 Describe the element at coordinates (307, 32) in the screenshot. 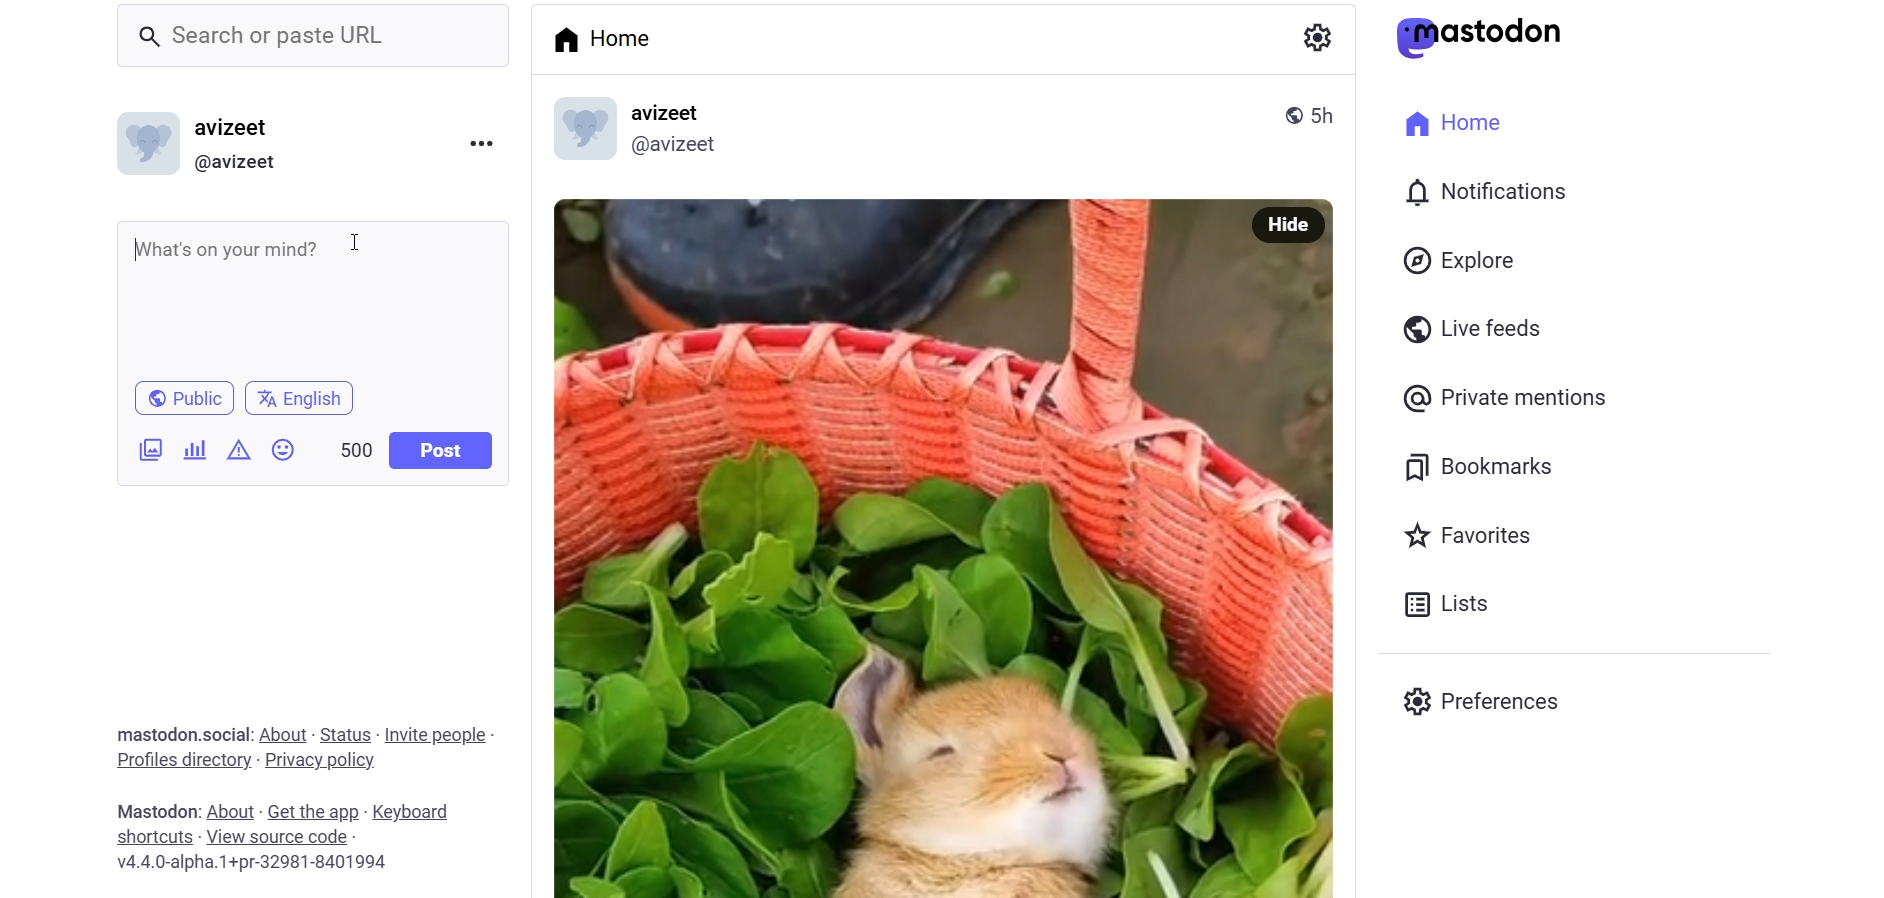

I see `search` at that location.